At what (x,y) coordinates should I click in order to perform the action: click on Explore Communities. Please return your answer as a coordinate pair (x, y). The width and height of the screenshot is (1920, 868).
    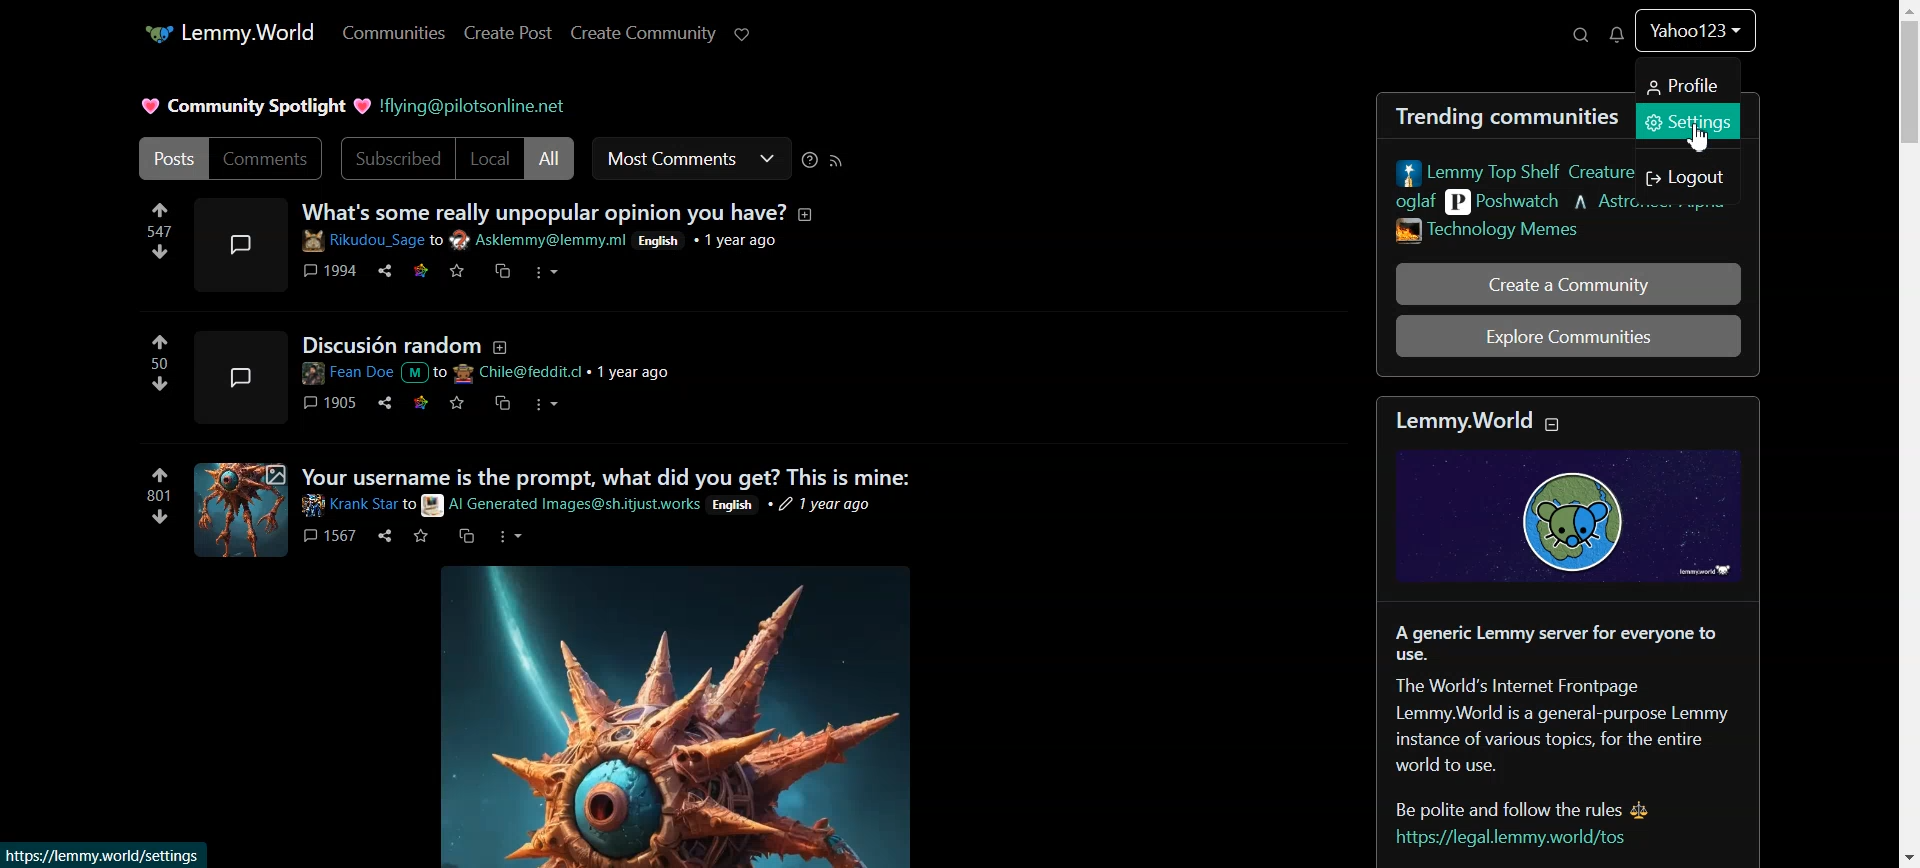
    Looking at the image, I should click on (1569, 336).